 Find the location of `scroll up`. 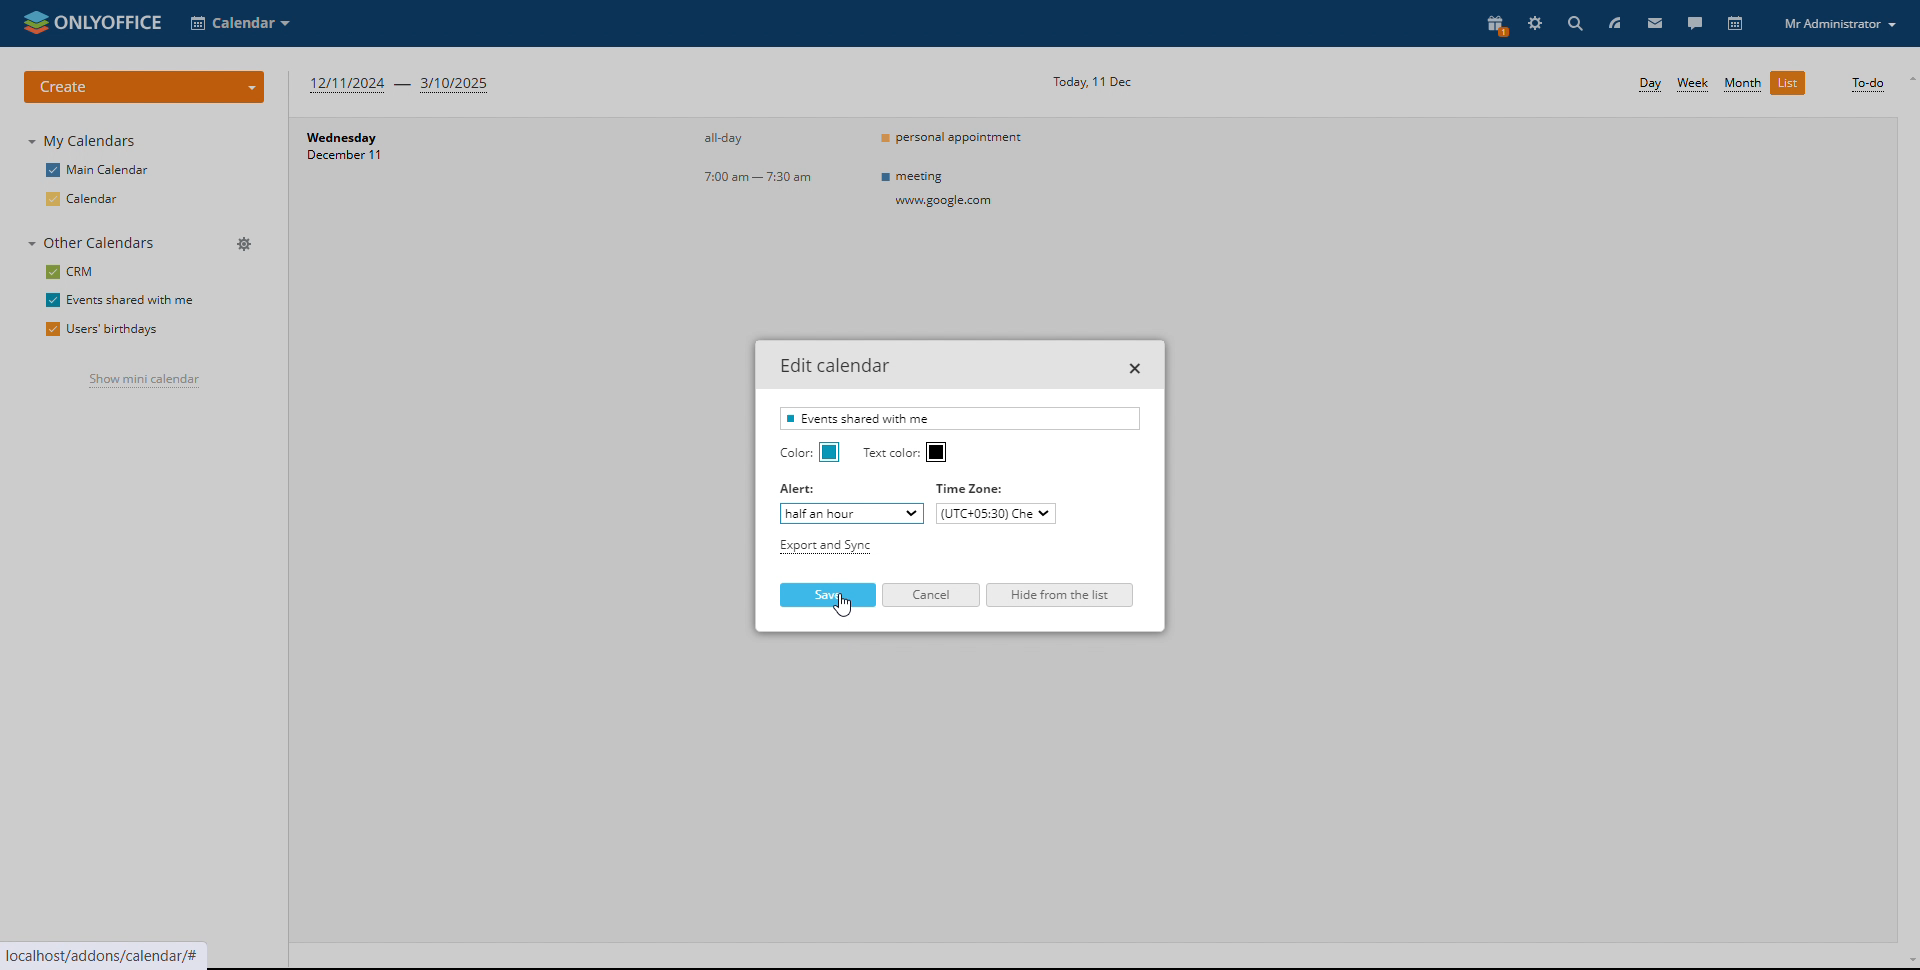

scroll up is located at coordinates (1908, 79).